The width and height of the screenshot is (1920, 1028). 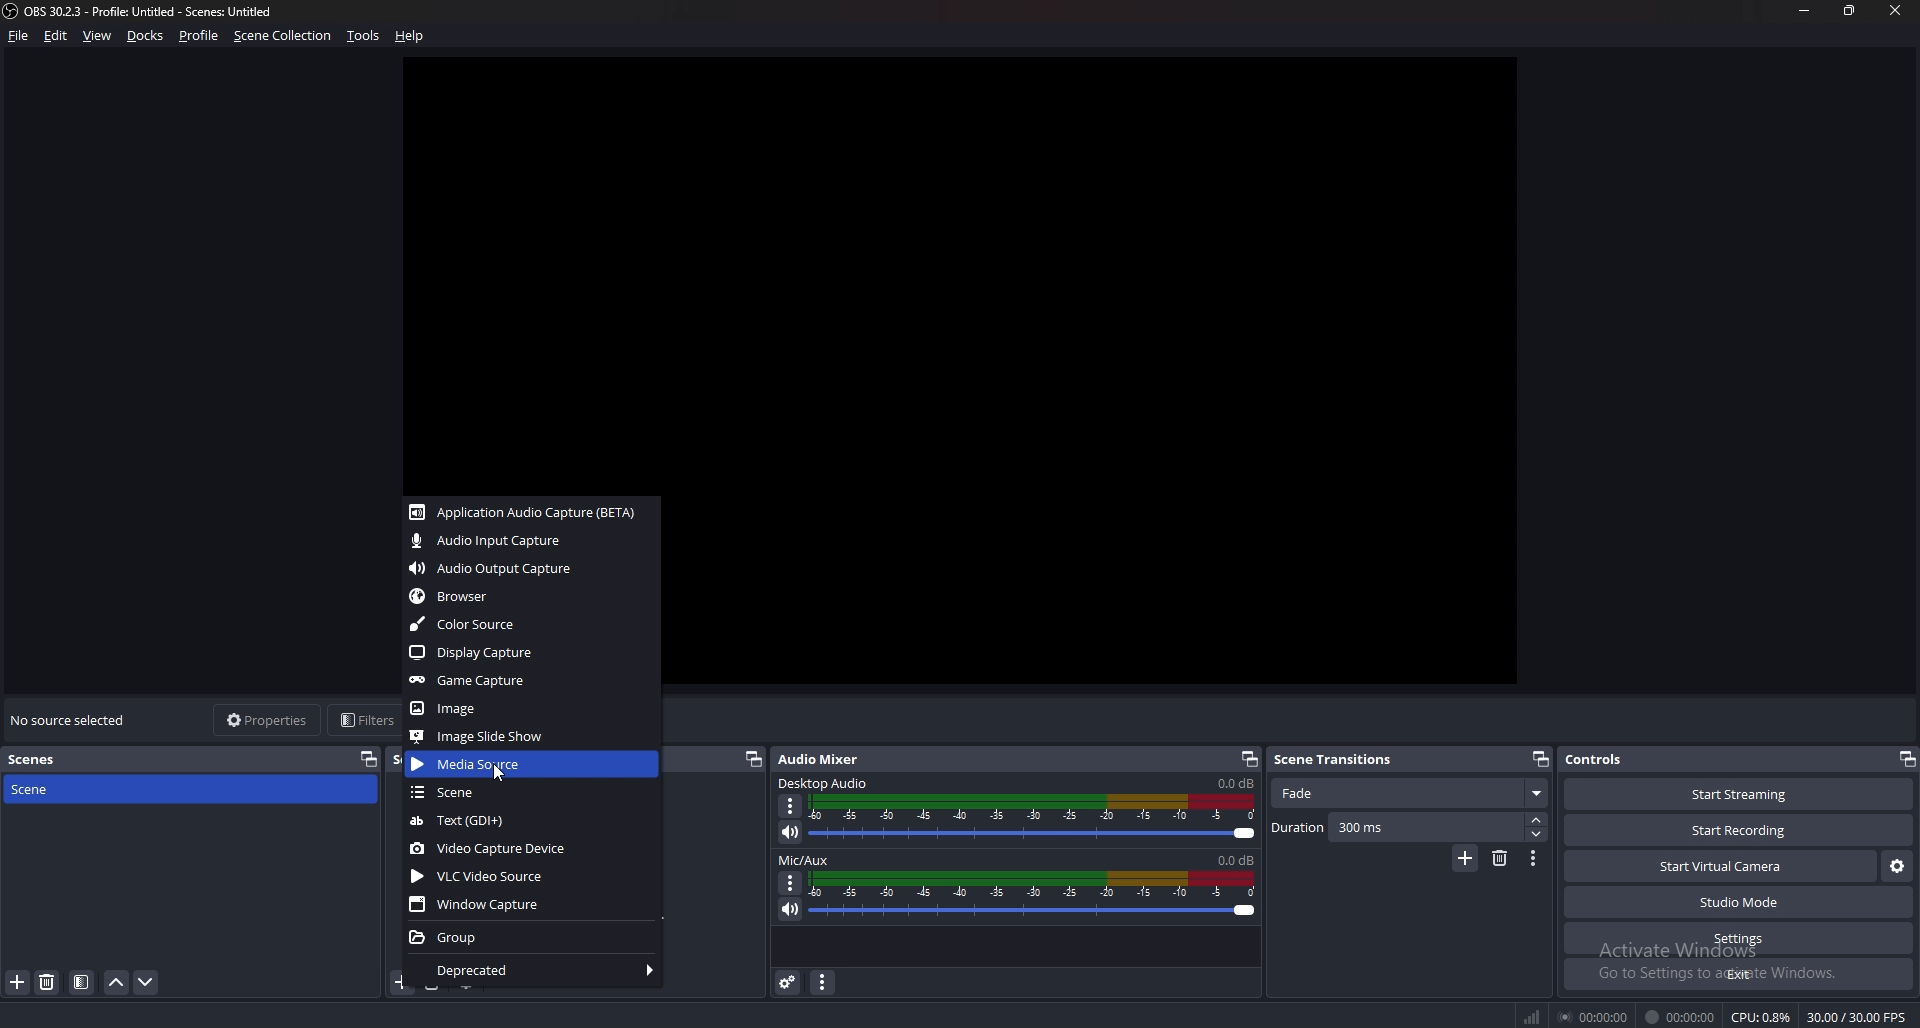 What do you see at coordinates (539, 971) in the screenshot?
I see `Deprecated ` at bounding box center [539, 971].